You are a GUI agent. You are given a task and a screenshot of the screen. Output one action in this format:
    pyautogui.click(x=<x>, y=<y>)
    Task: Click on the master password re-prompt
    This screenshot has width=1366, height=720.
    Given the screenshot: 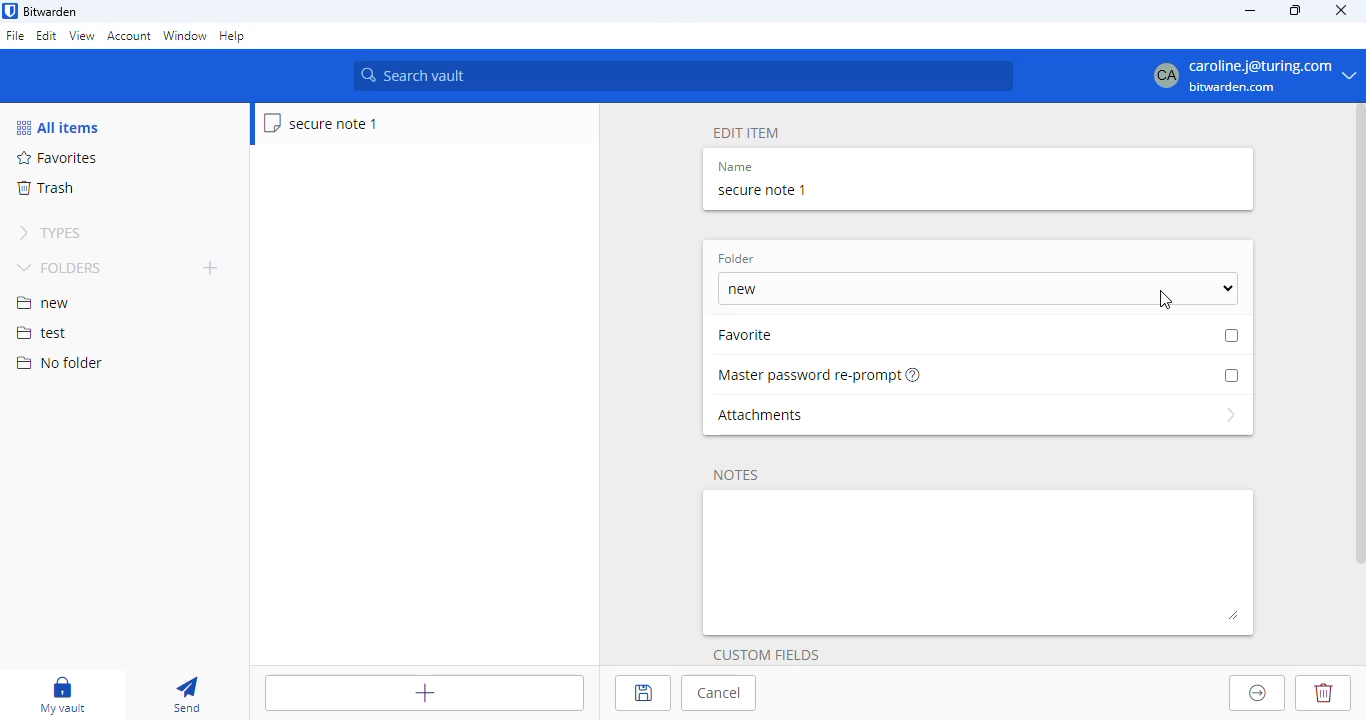 What is the action you would take?
    pyautogui.click(x=809, y=376)
    